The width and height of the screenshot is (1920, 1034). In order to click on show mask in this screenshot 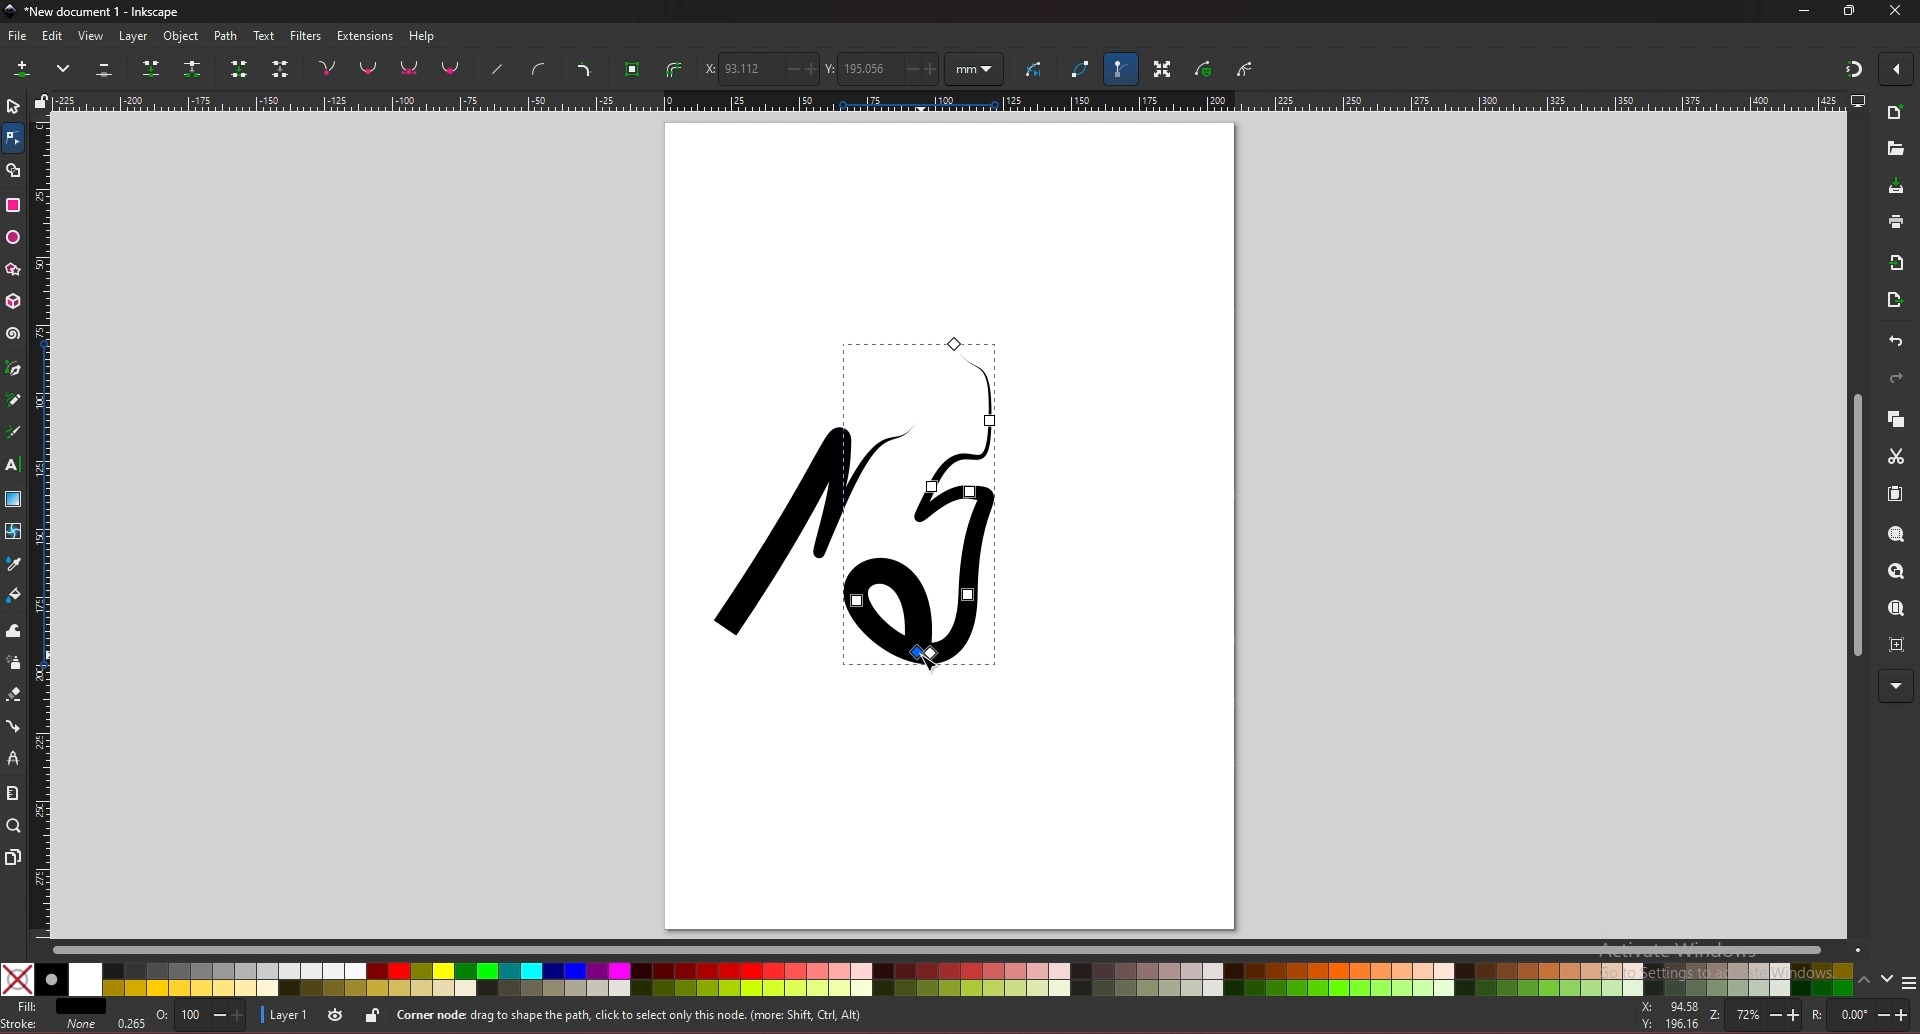, I will do `click(1205, 68)`.